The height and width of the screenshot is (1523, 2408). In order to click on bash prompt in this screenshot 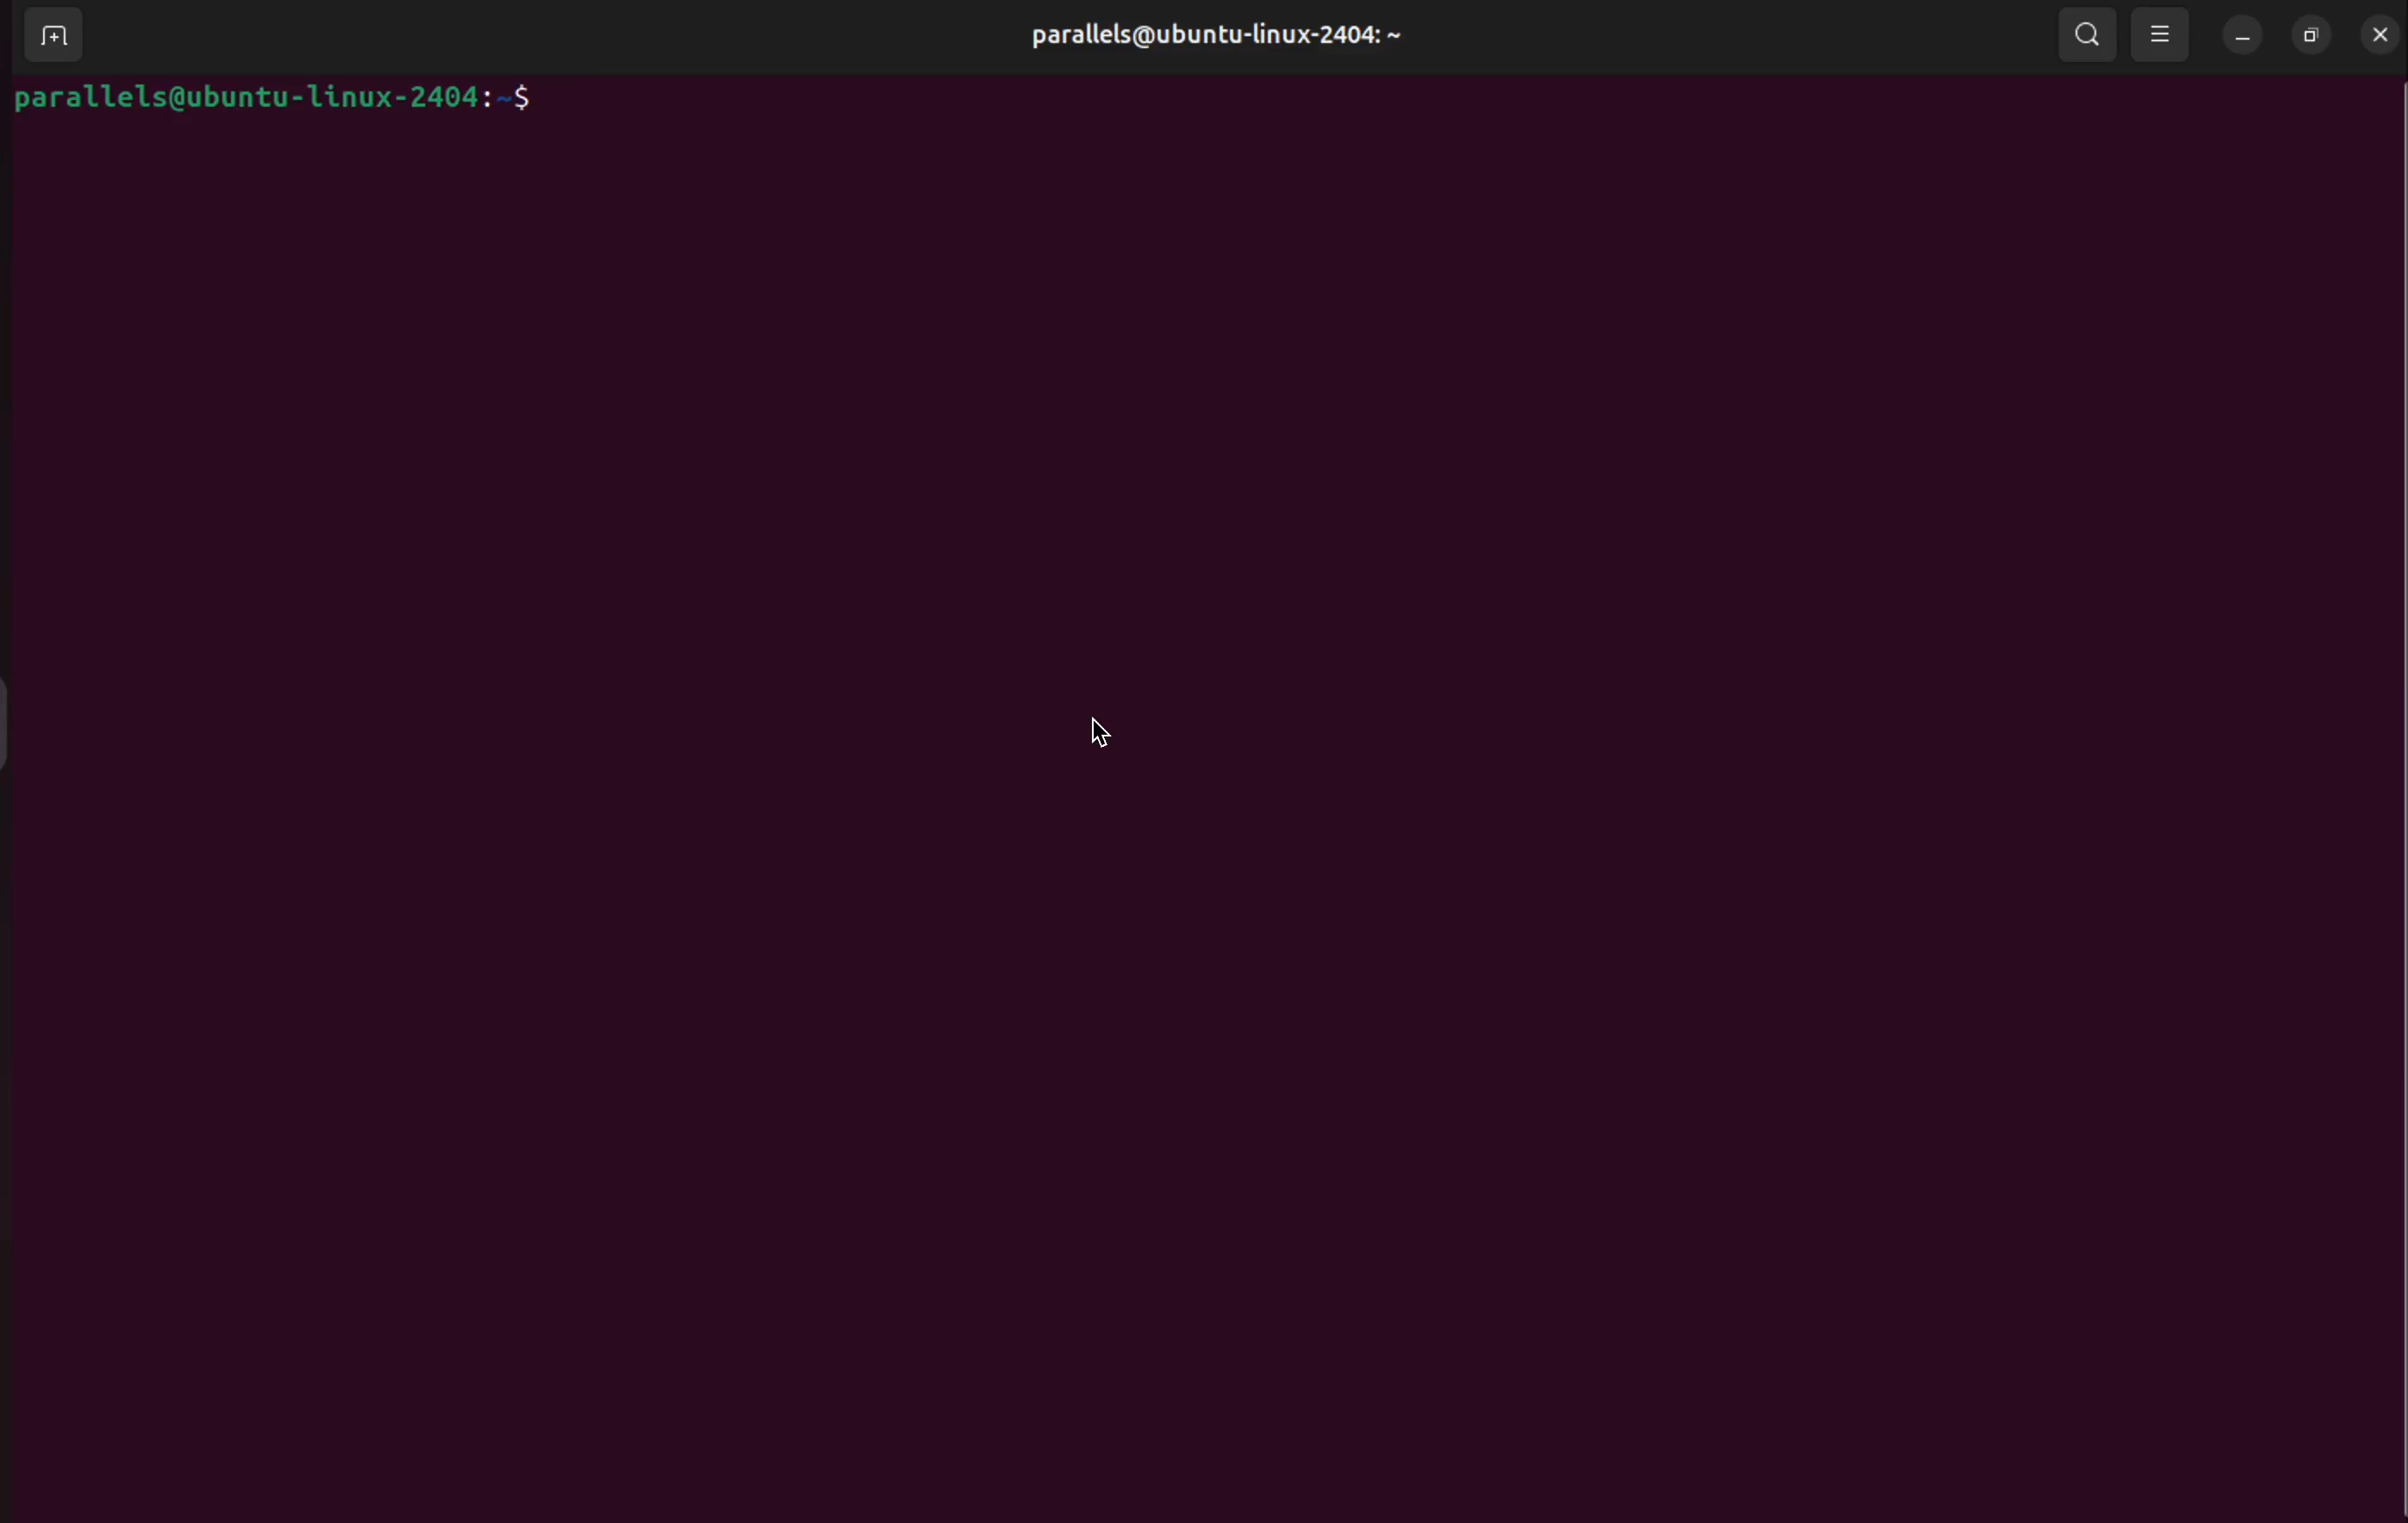, I will do `click(293, 102)`.